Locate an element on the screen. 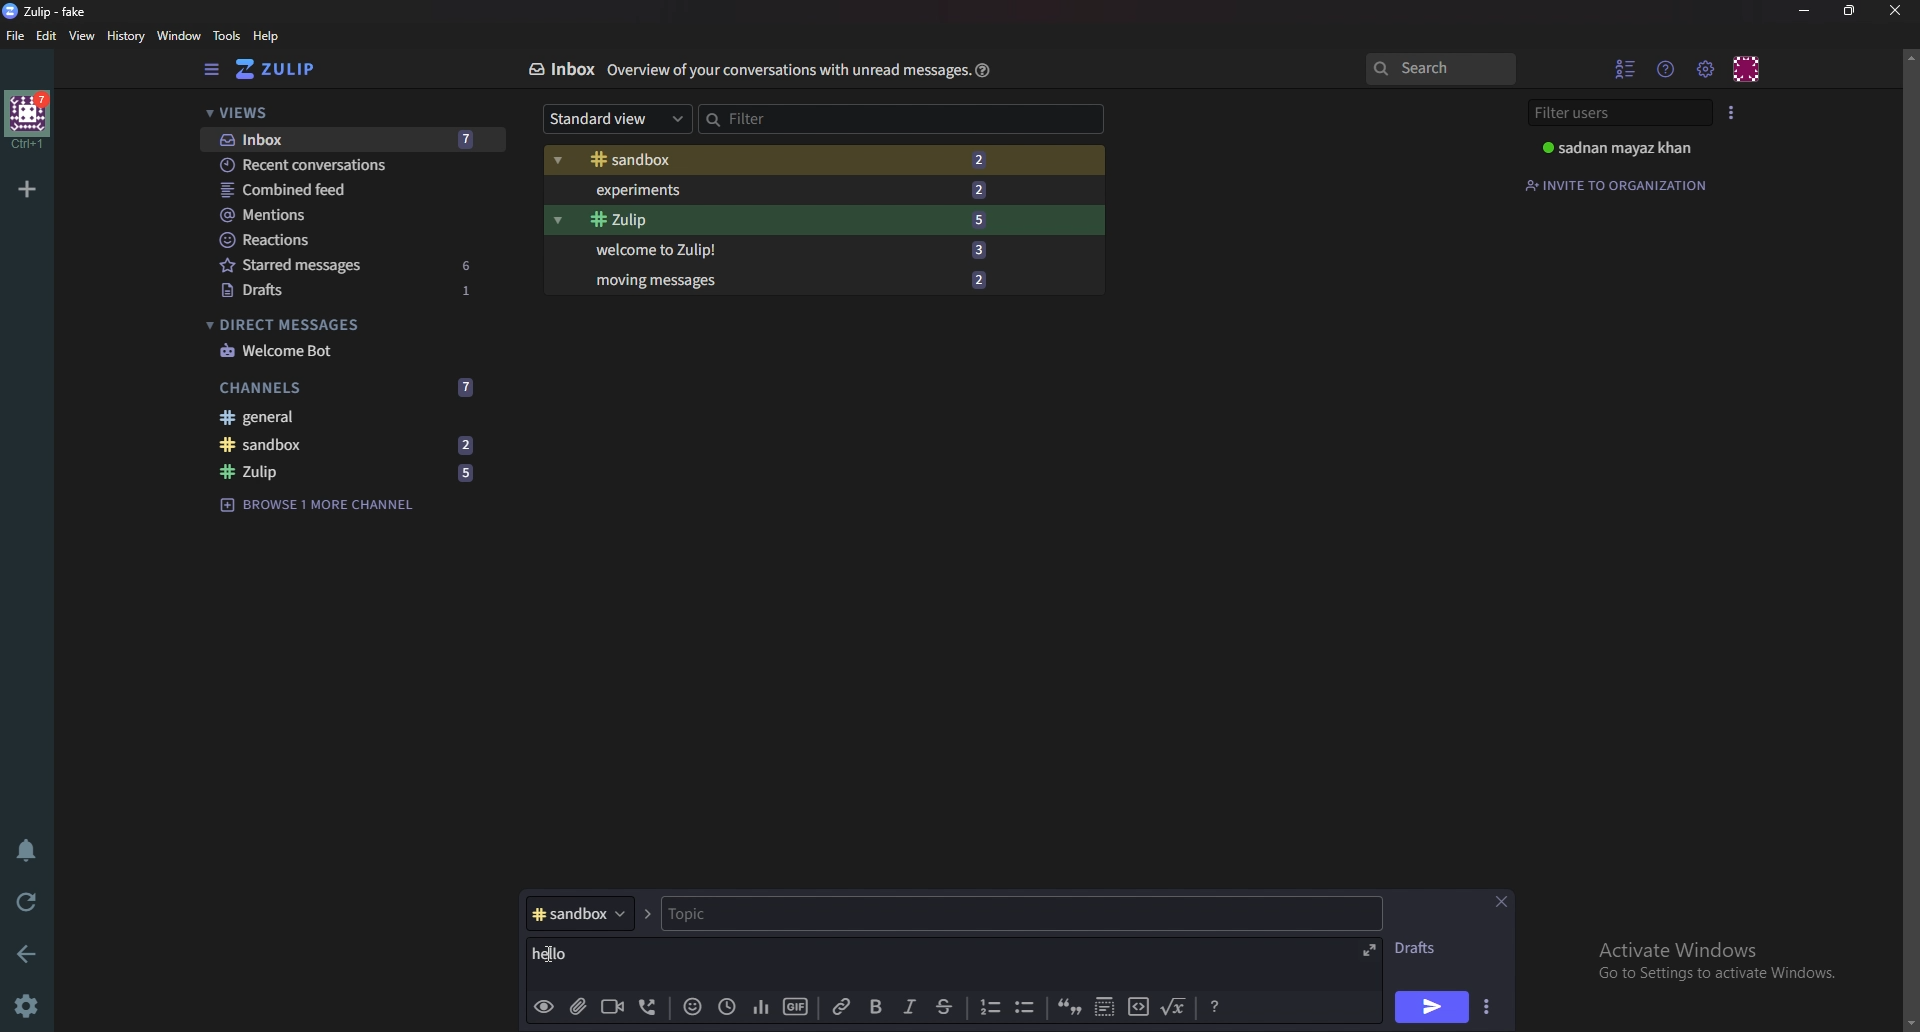 The width and height of the screenshot is (1920, 1032). File is located at coordinates (19, 35).